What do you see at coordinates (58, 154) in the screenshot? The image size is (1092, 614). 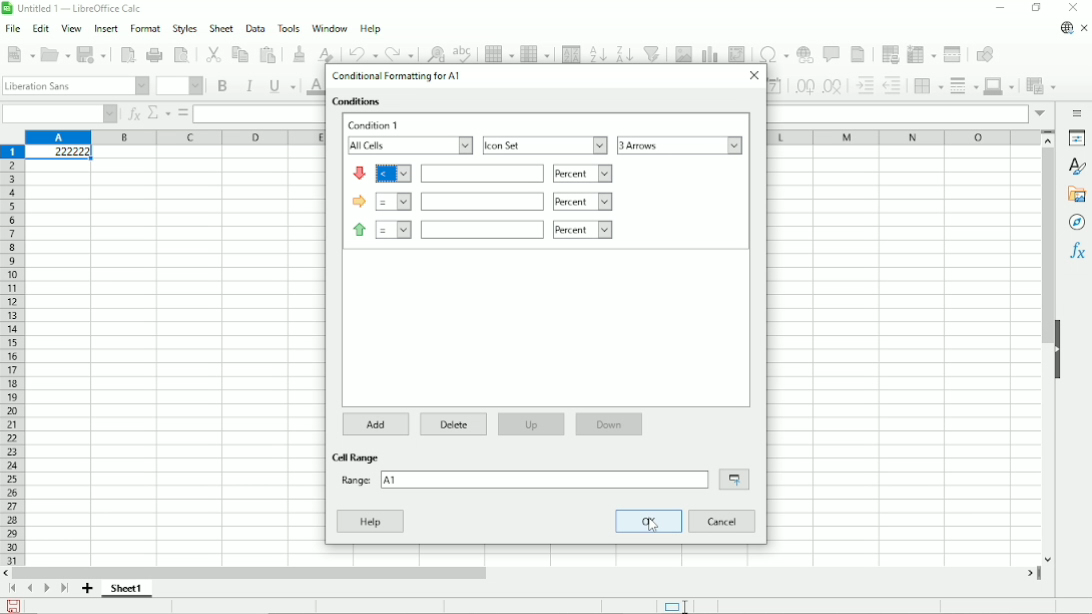 I see `Active cell` at bounding box center [58, 154].